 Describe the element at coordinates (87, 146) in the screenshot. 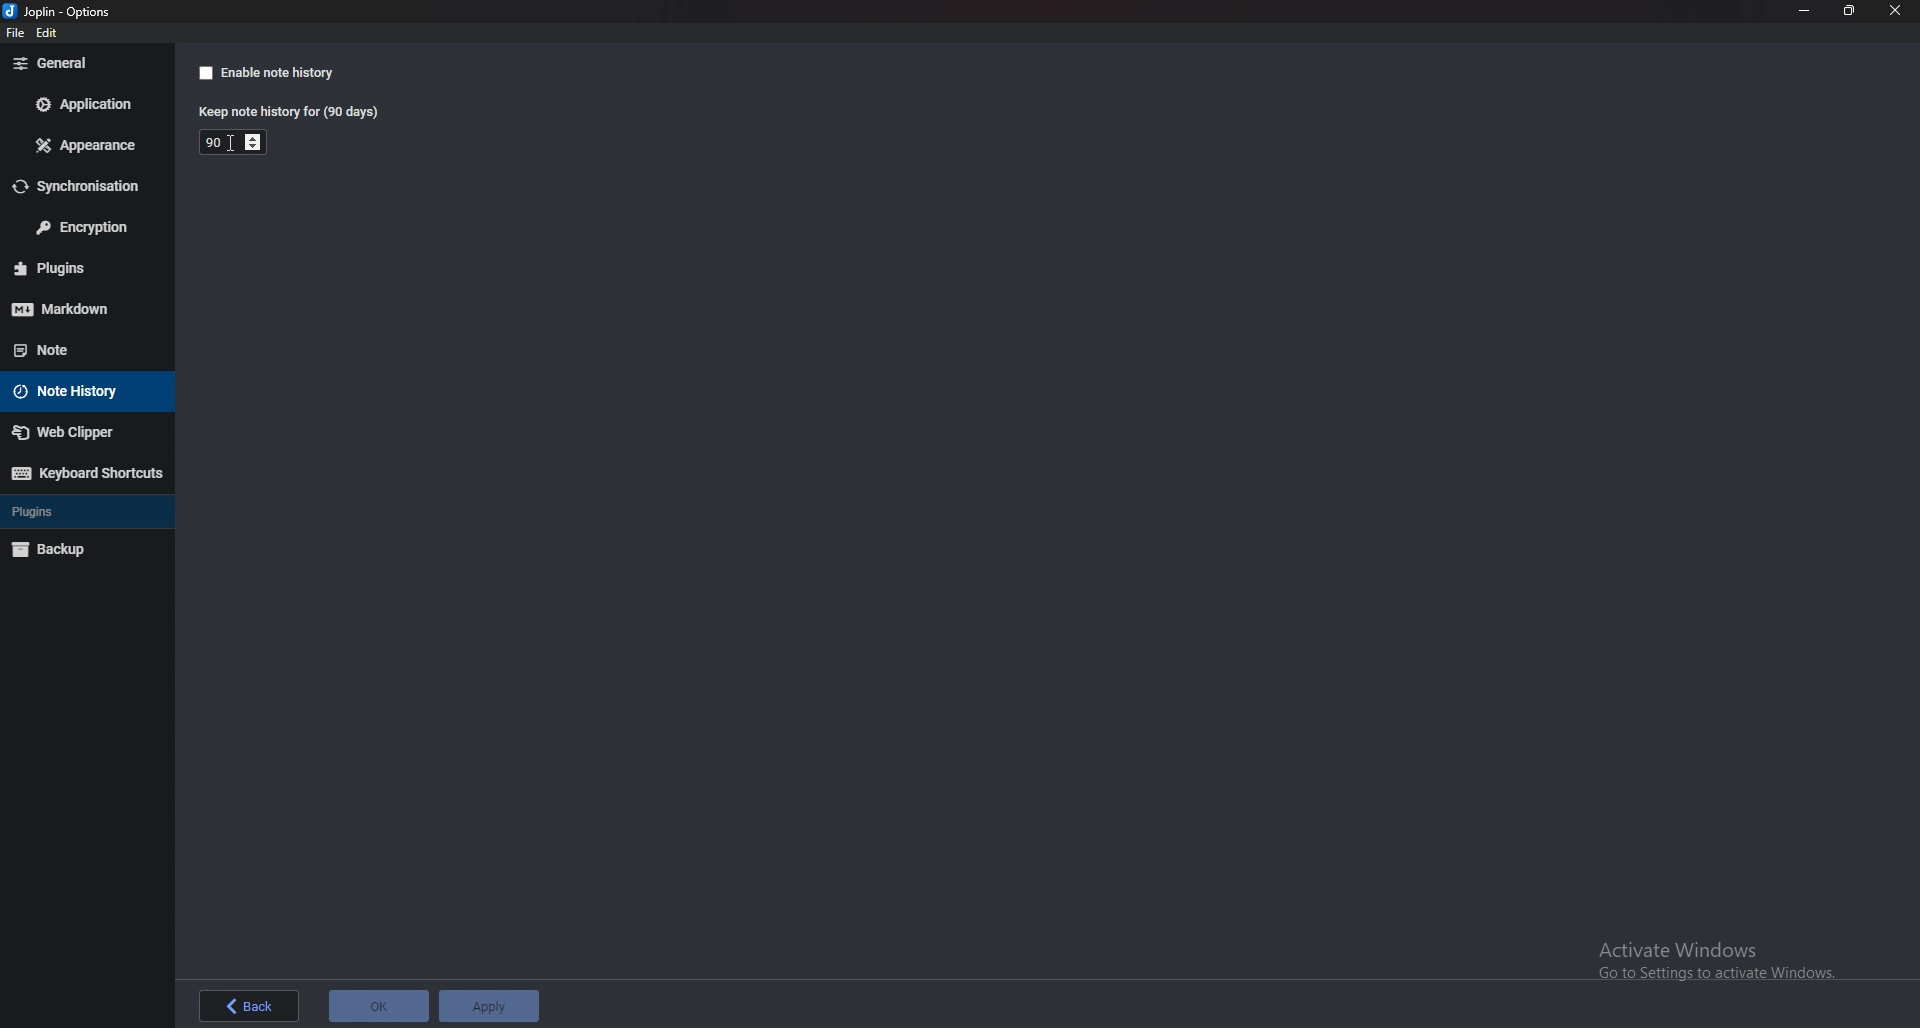

I see `Appearance` at that location.